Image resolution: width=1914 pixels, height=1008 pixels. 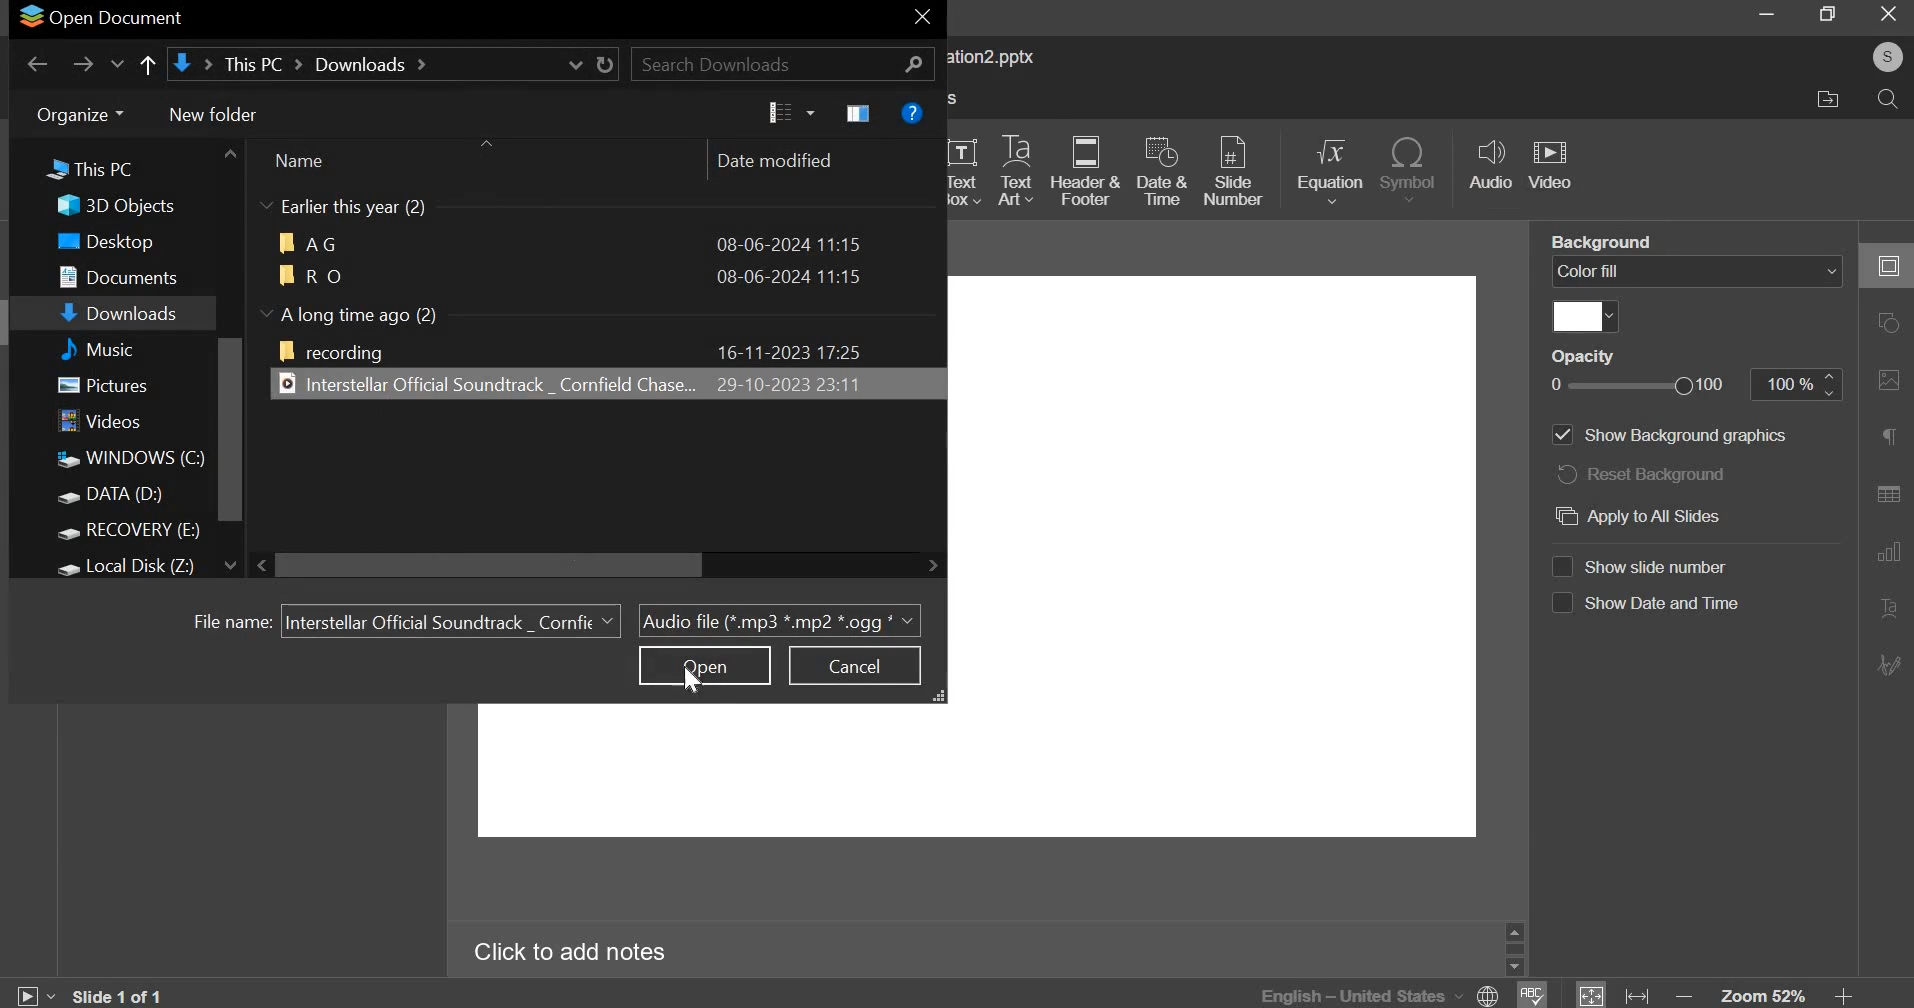 What do you see at coordinates (1235, 168) in the screenshot?
I see `slide number` at bounding box center [1235, 168].